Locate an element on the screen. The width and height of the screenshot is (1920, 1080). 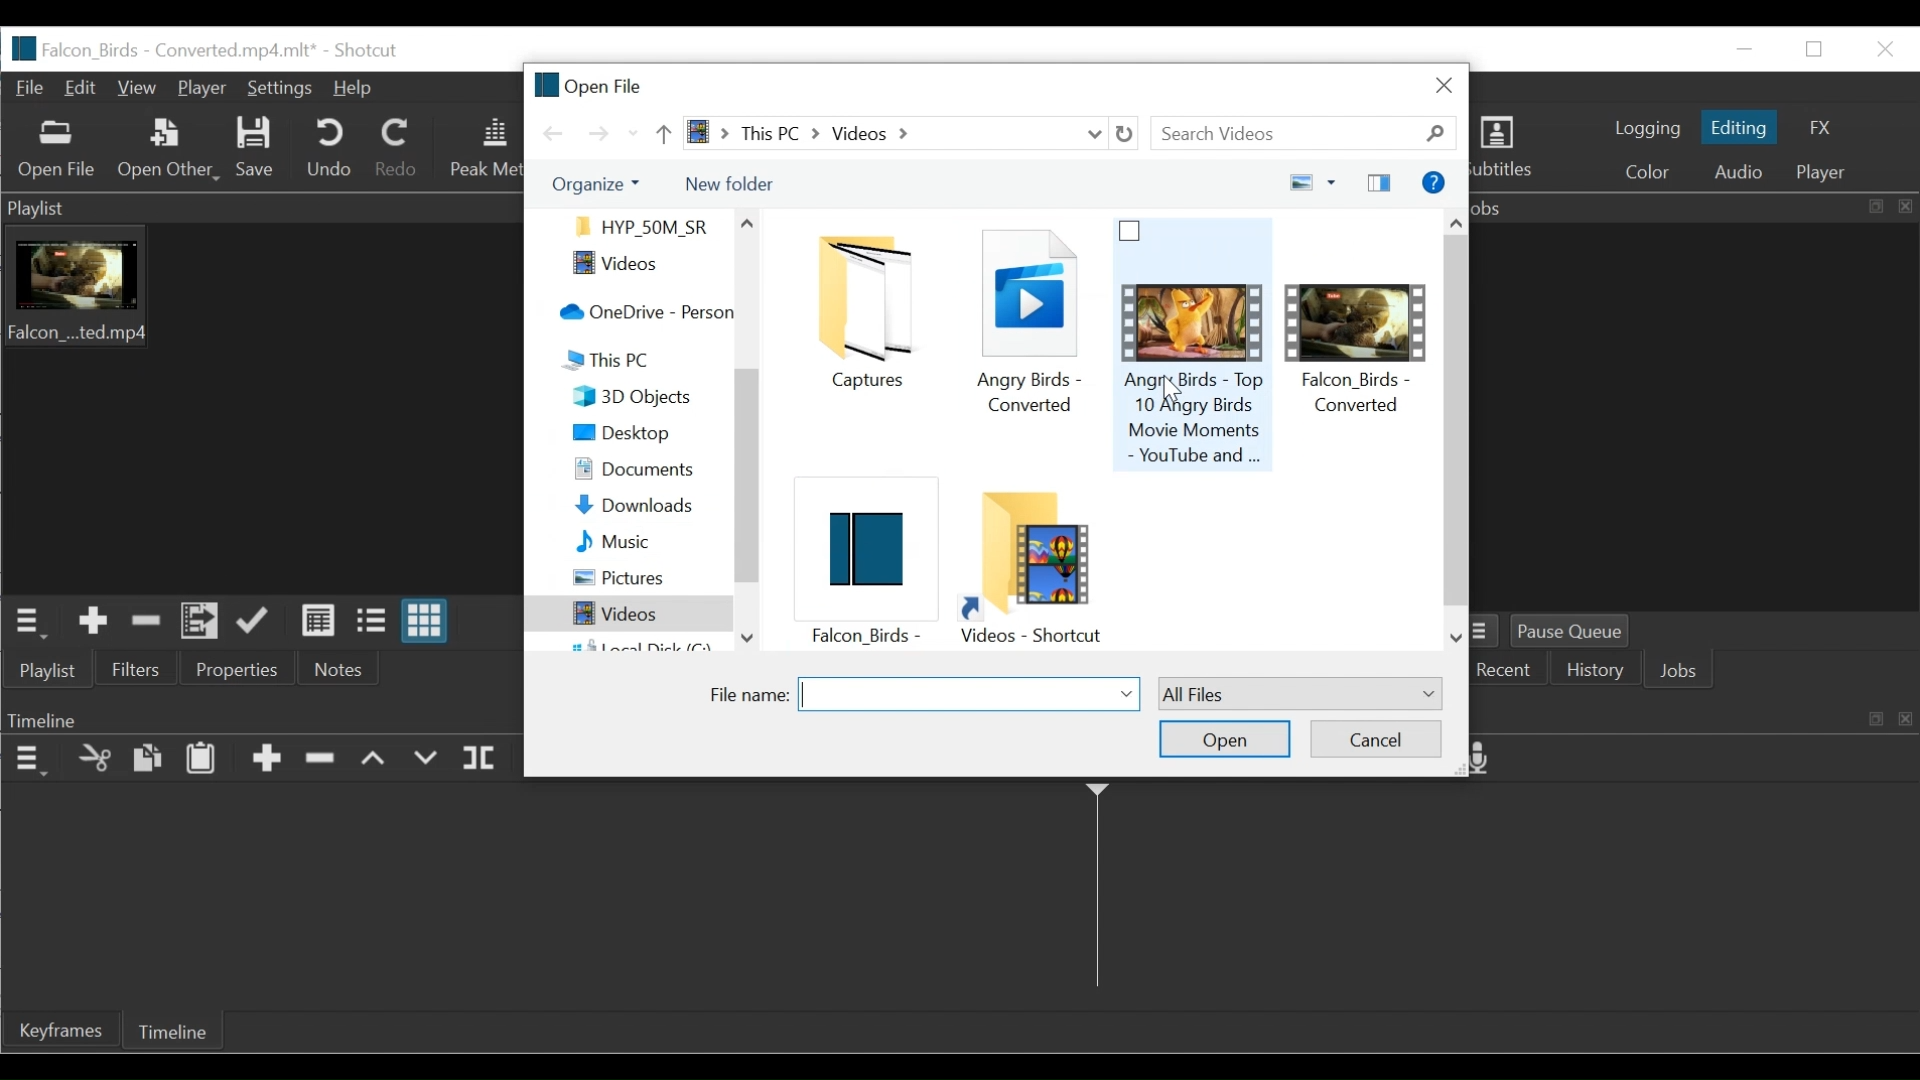
Copy is located at coordinates (147, 759).